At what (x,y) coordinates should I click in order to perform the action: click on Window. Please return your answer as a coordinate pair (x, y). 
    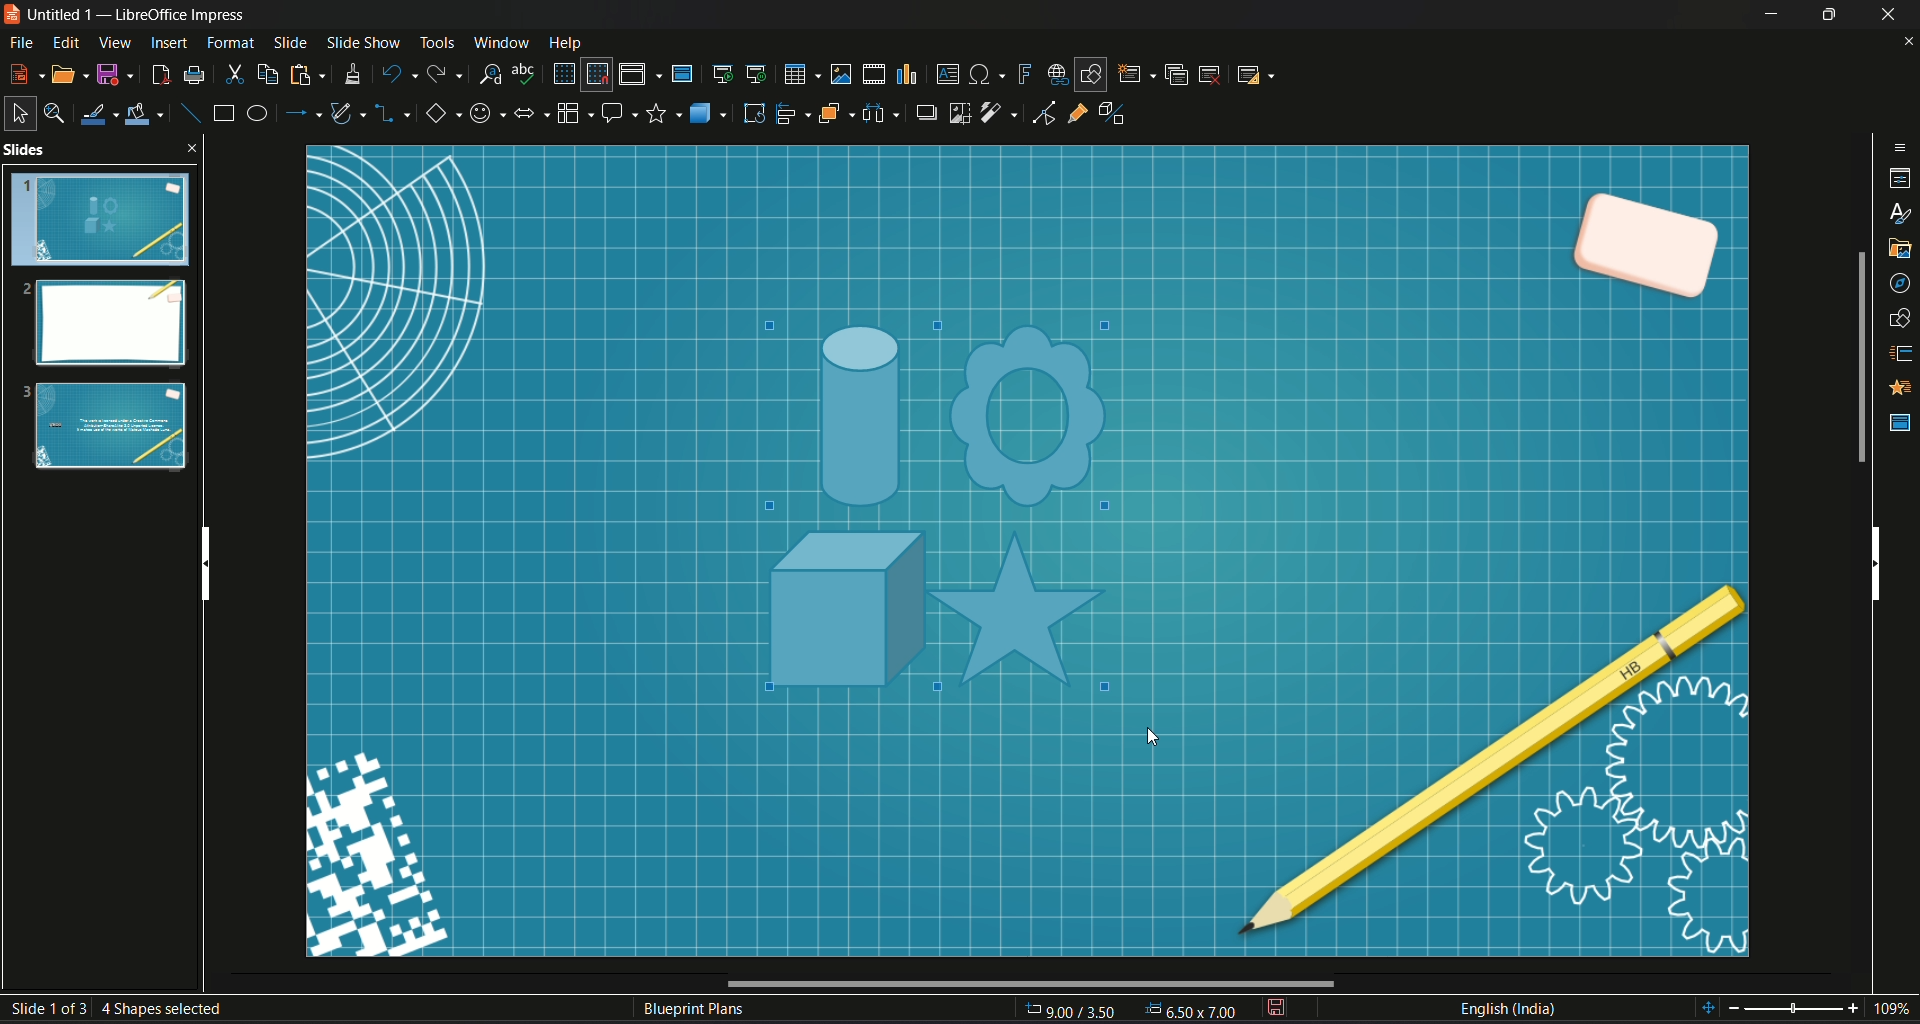
    Looking at the image, I should click on (497, 41).